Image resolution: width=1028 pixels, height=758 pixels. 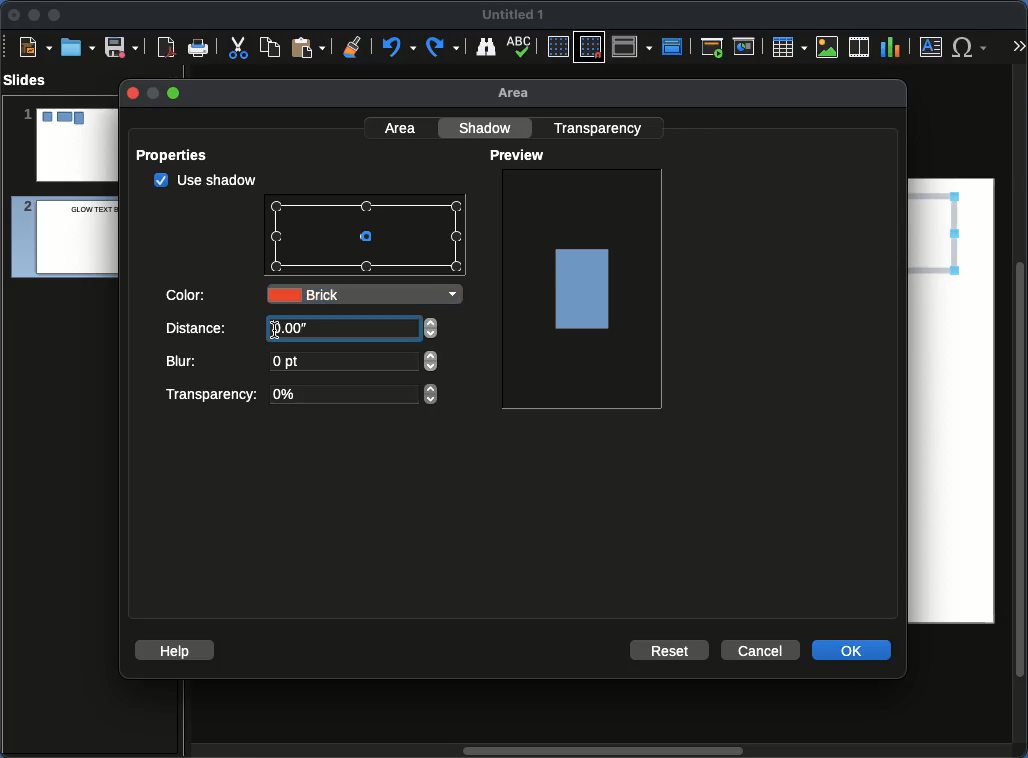 What do you see at coordinates (601, 127) in the screenshot?
I see `Transparency` at bounding box center [601, 127].